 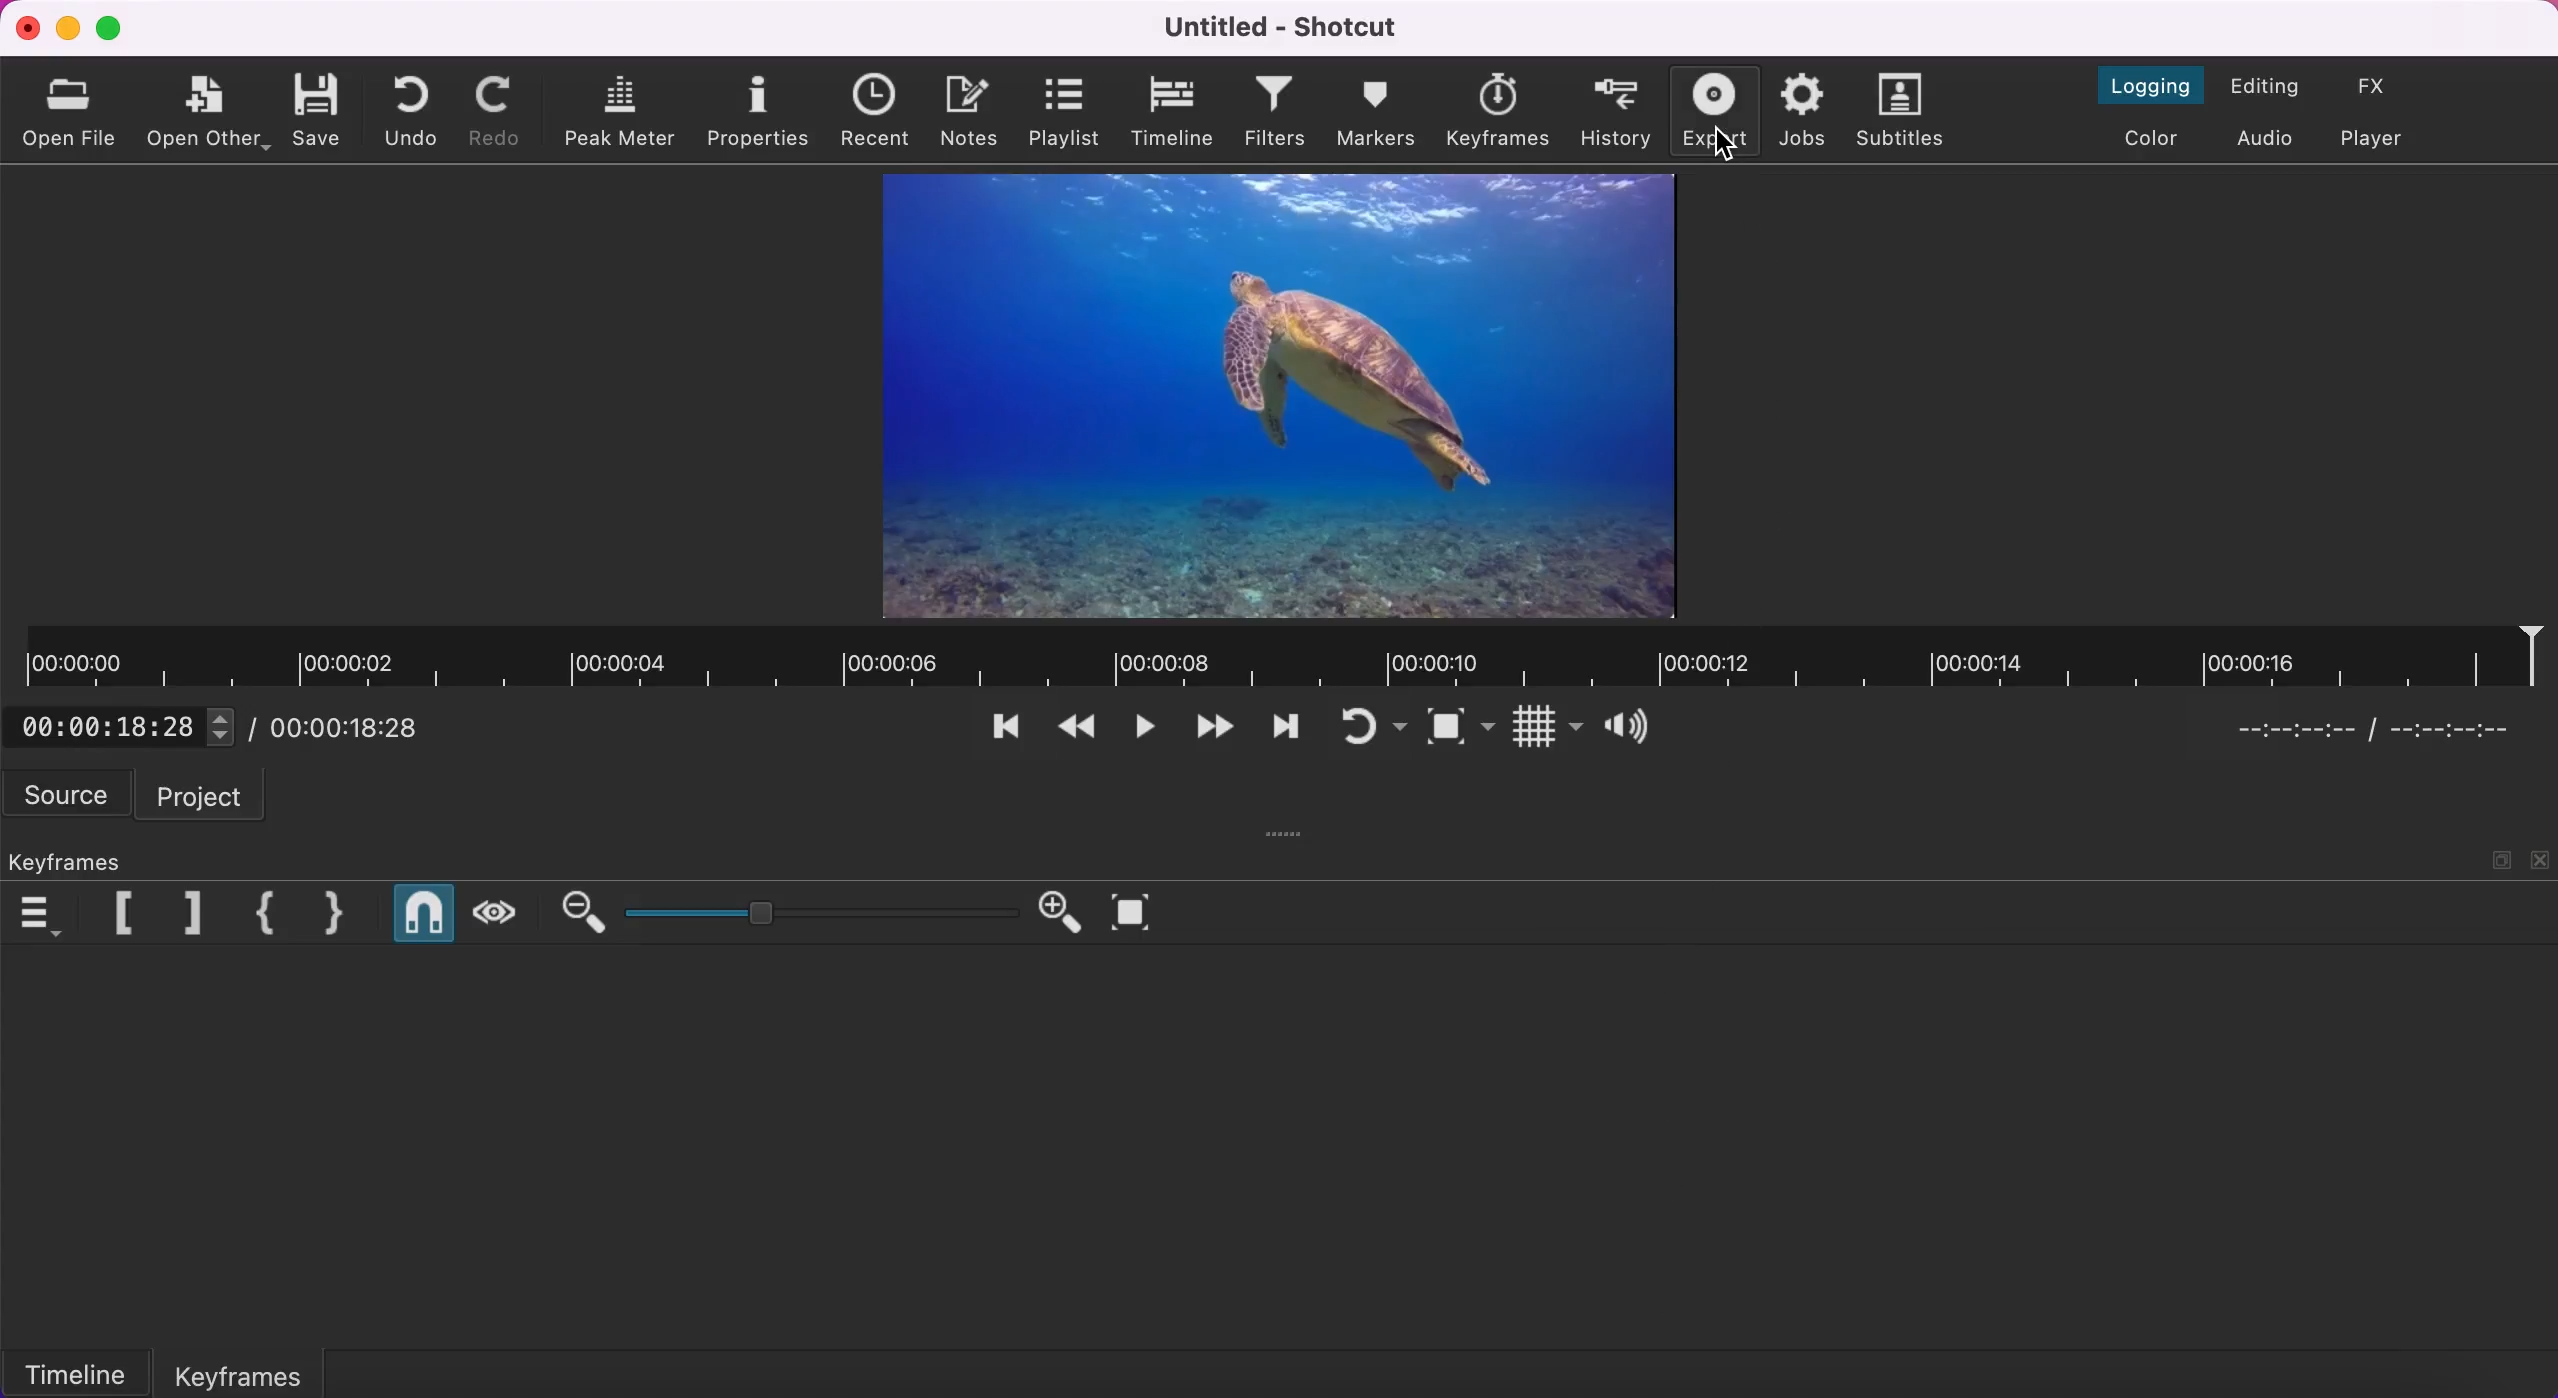 I want to click on toggle player looping, so click(x=1367, y=728).